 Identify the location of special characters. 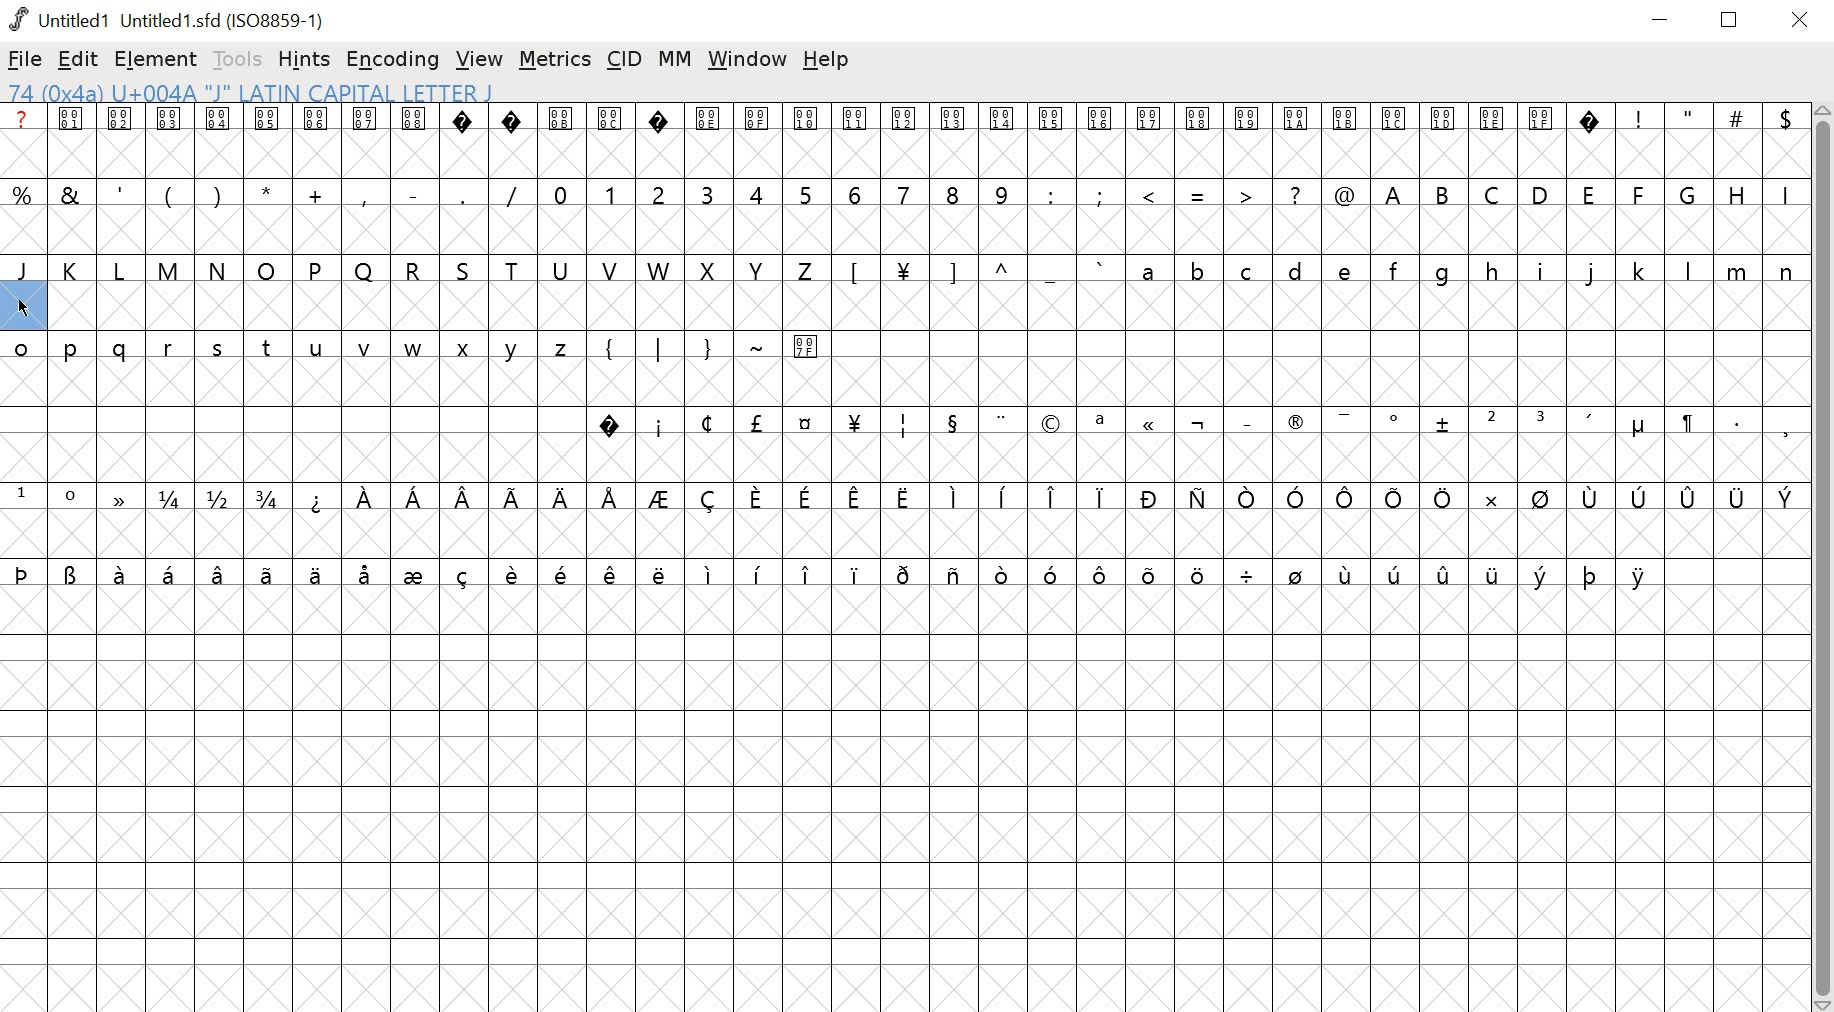
(268, 193).